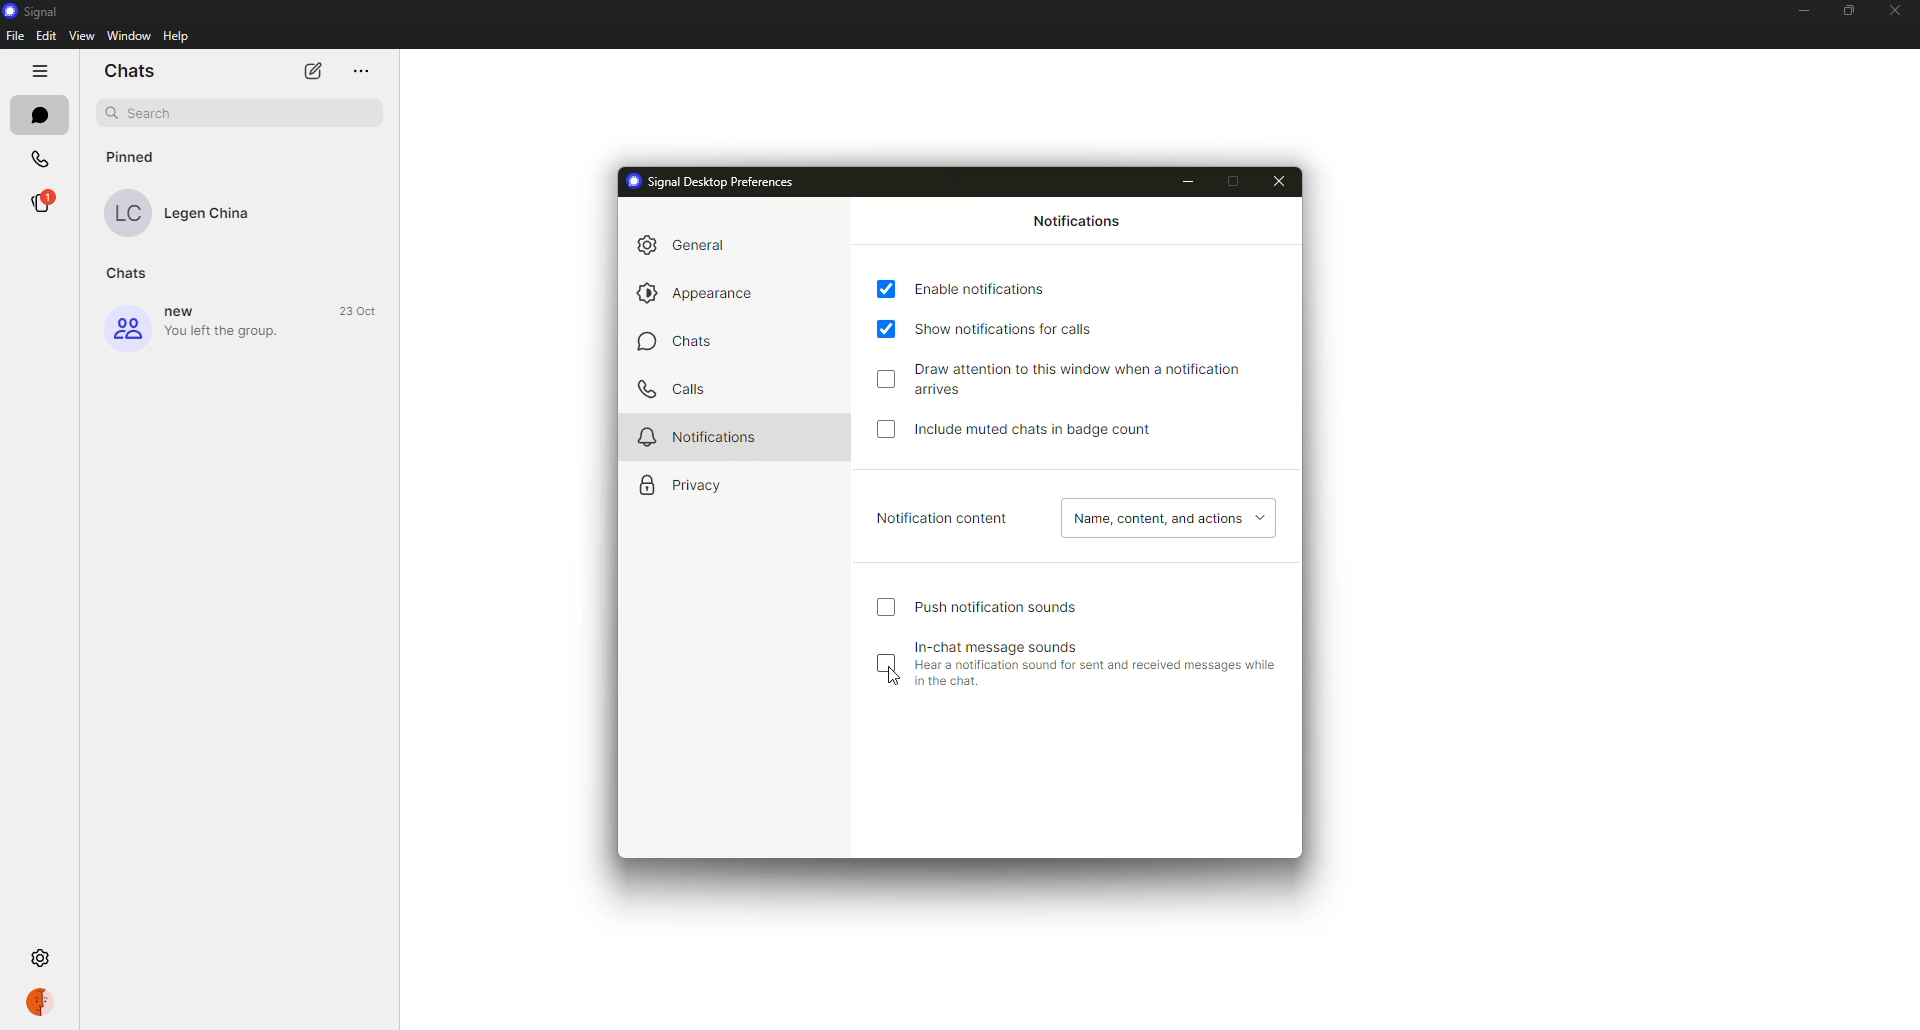 The image size is (1920, 1030). Describe the element at coordinates (884, 429) in the screenshot. I see `tap to select` at that location.